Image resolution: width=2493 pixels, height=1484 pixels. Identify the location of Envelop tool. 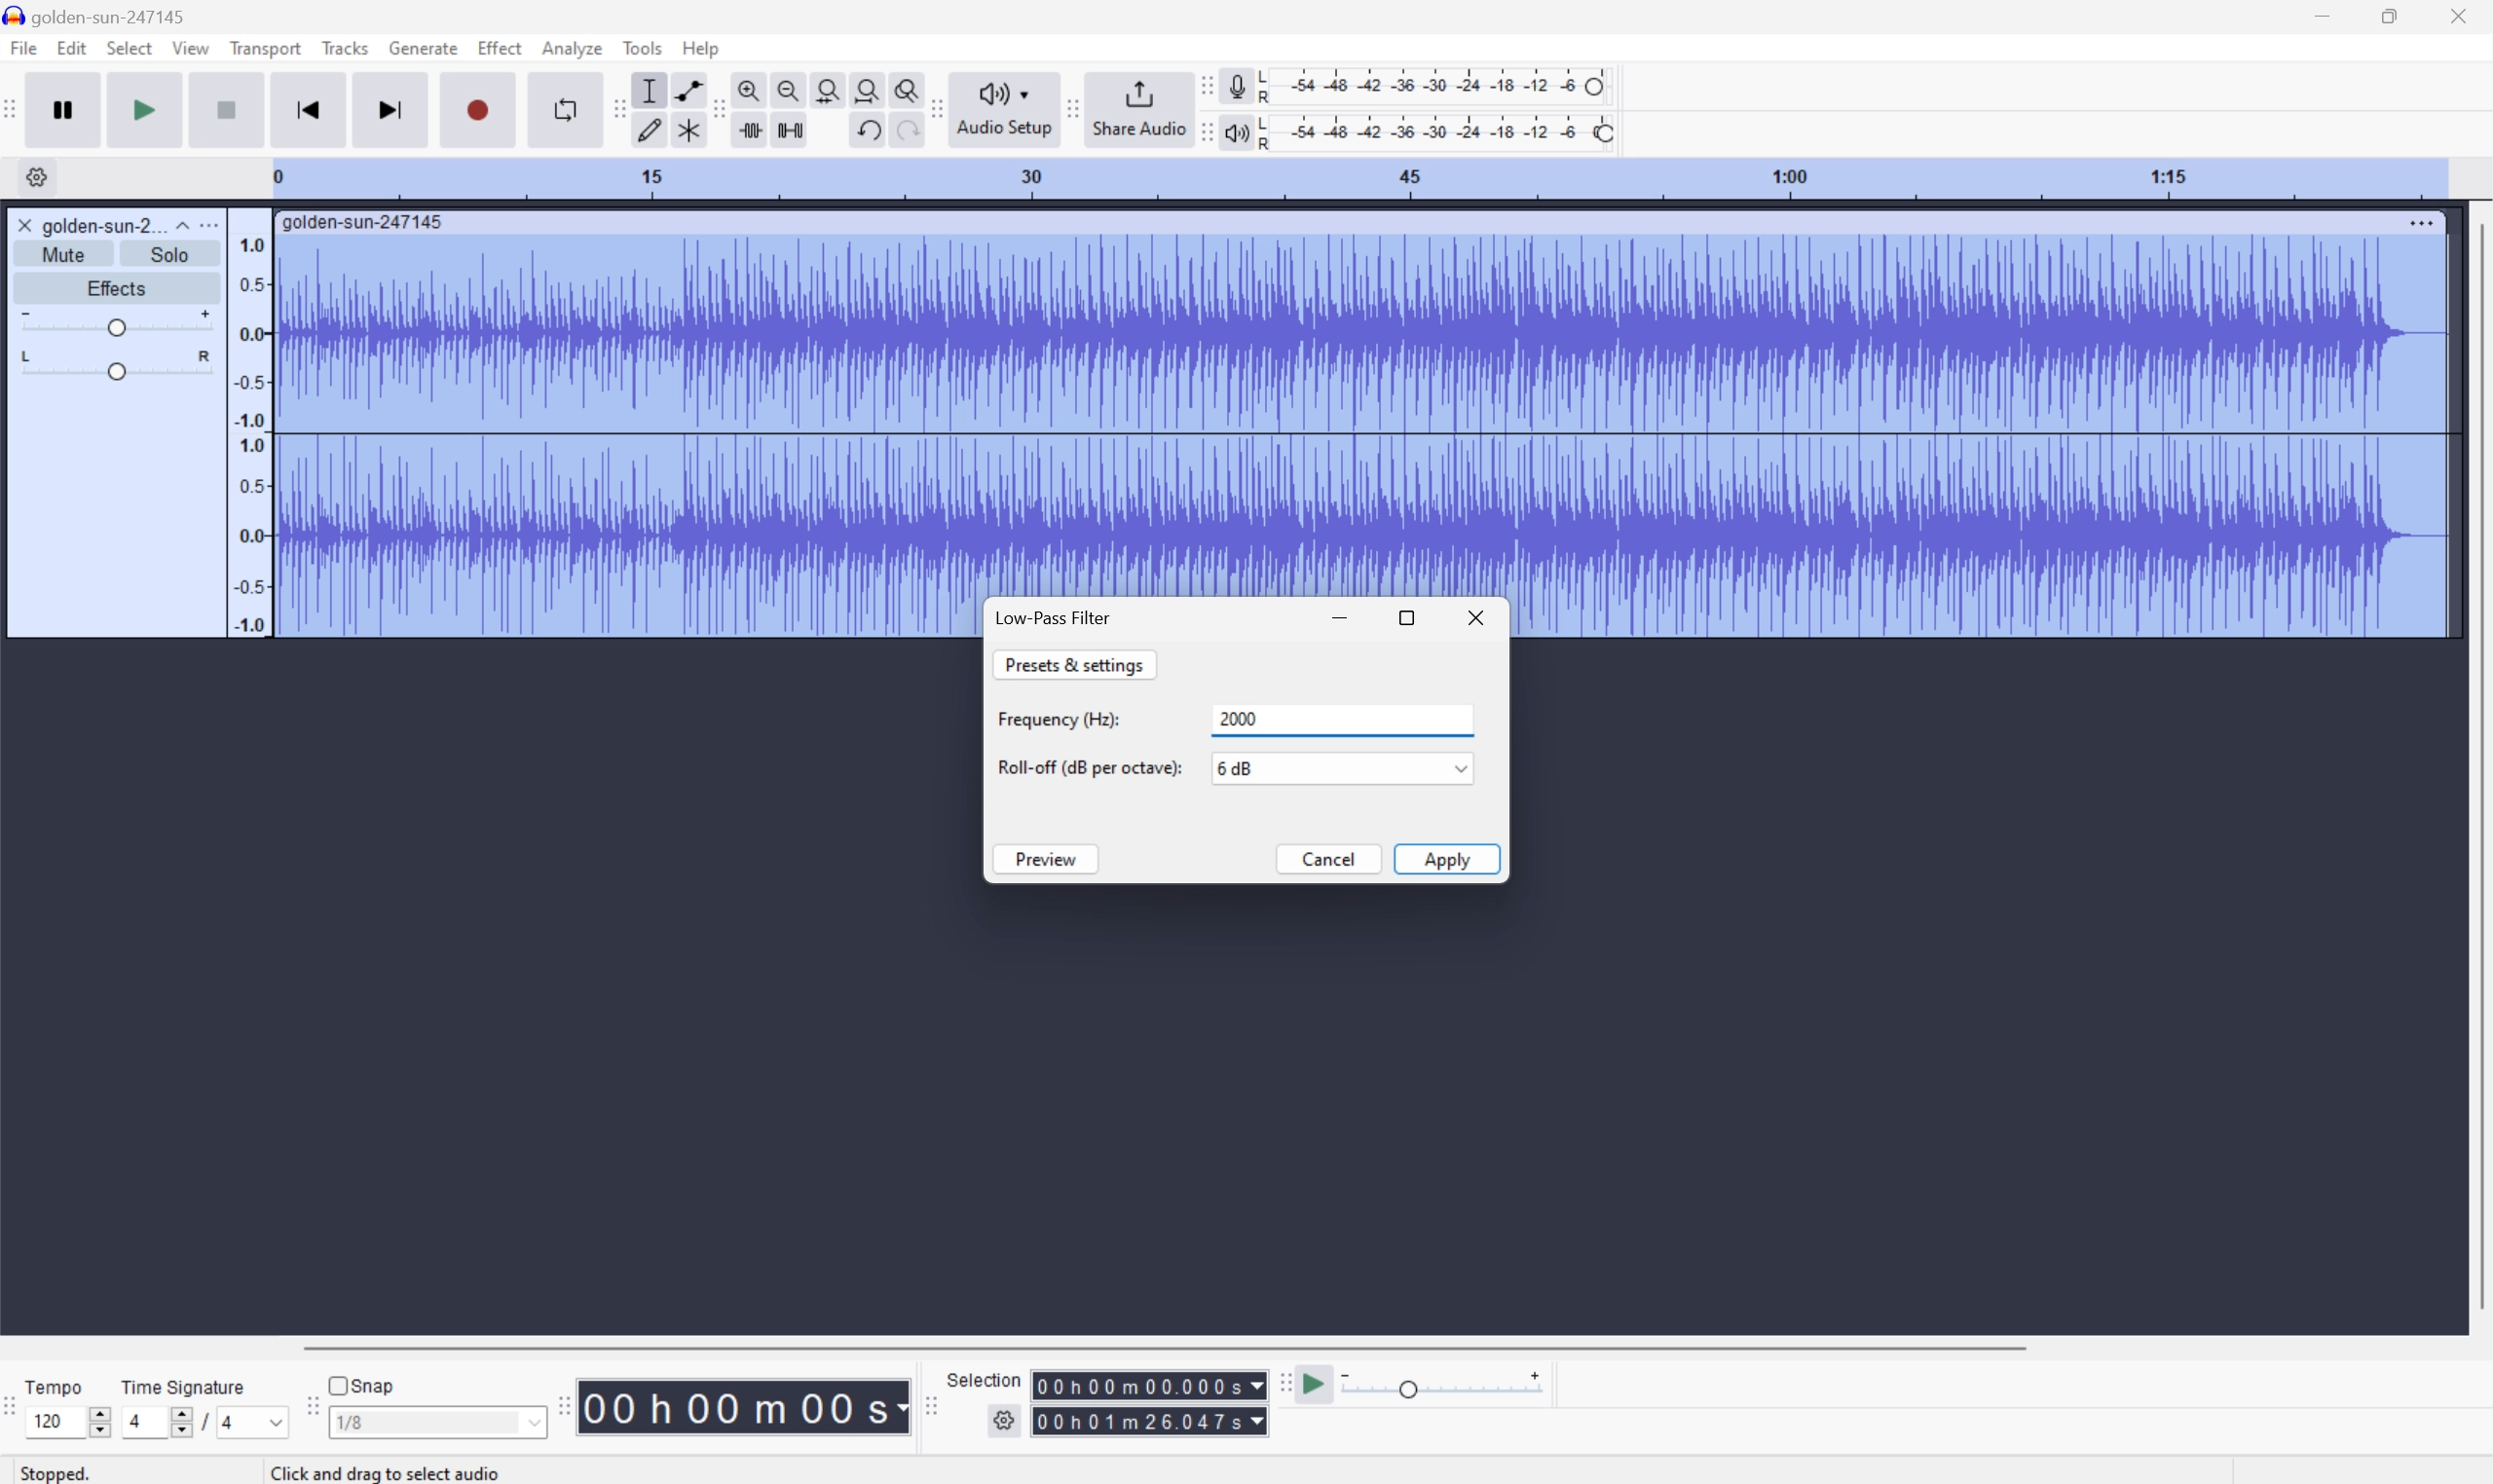
(684, 89).